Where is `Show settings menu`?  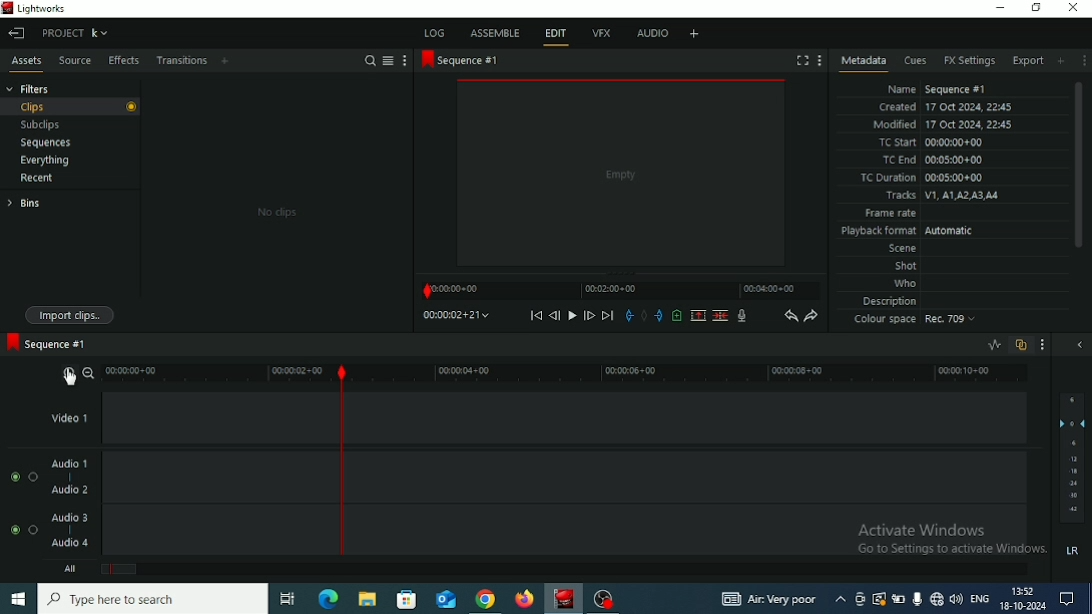 Show settings menu is located at coordinates (1042, 345).